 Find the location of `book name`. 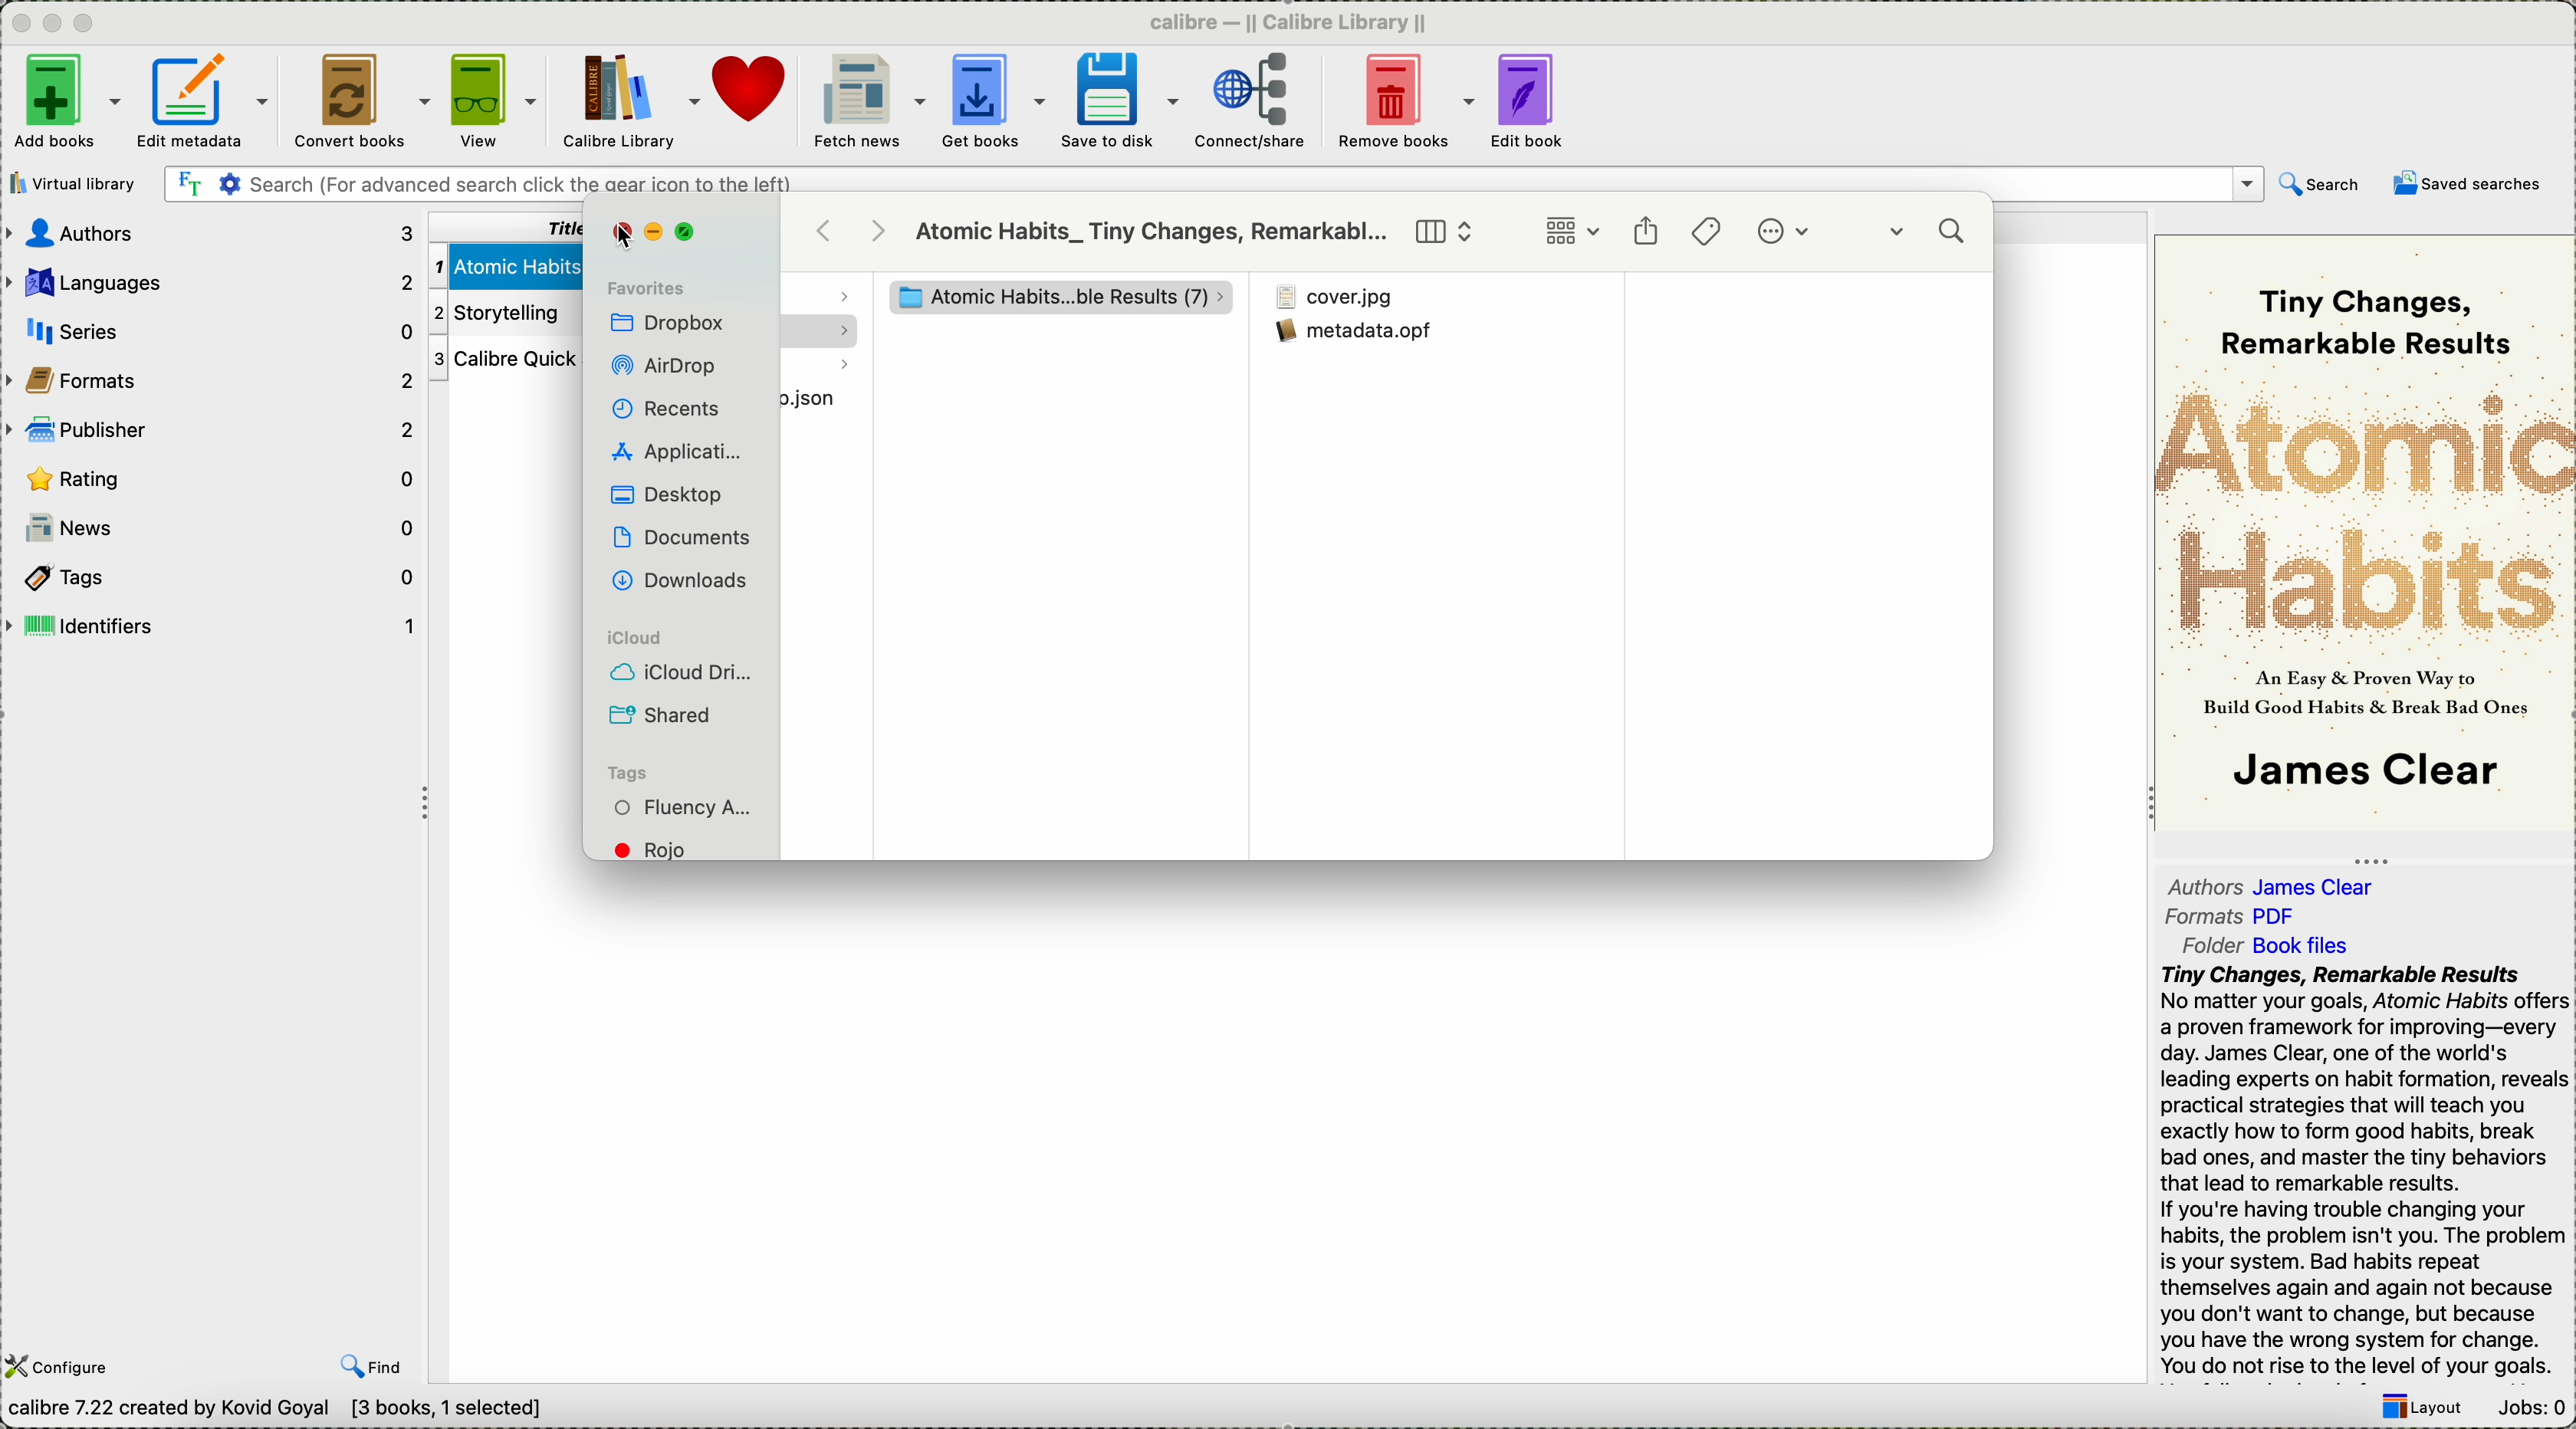

book name is located at coordinates (1152, 233).